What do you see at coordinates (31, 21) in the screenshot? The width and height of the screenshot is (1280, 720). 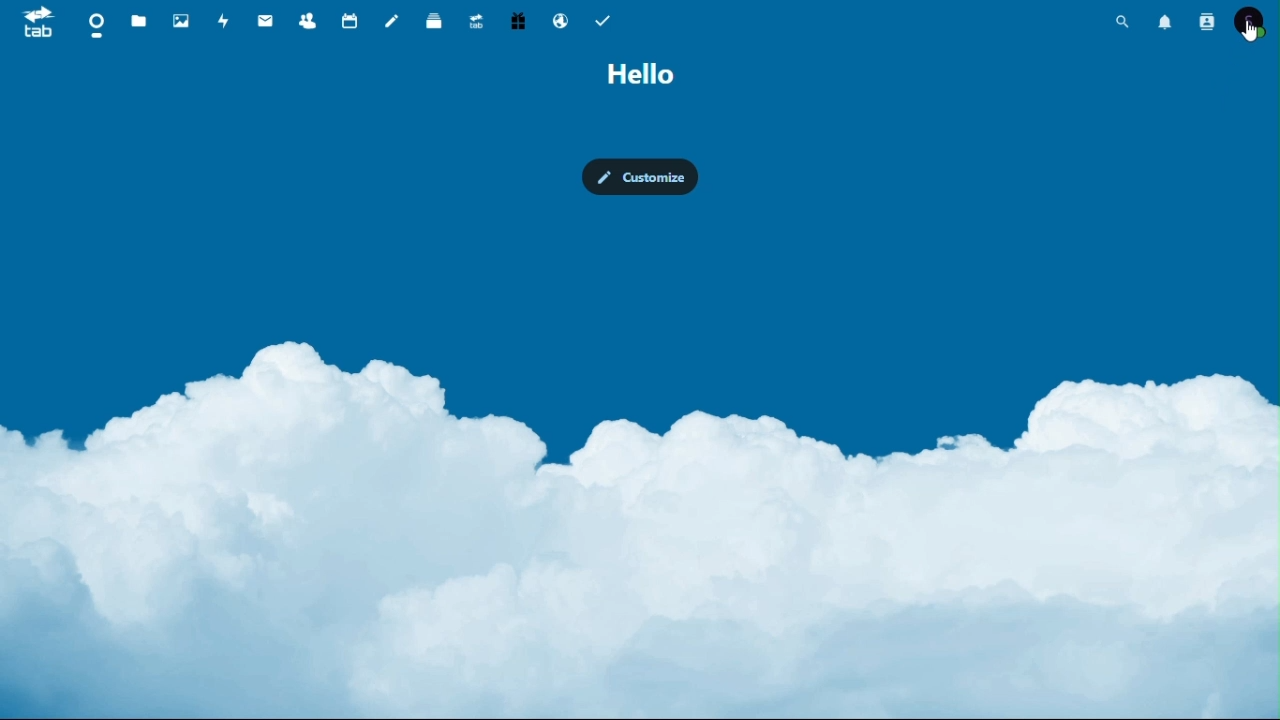 I see `tab` at bounding box center [31, 21].